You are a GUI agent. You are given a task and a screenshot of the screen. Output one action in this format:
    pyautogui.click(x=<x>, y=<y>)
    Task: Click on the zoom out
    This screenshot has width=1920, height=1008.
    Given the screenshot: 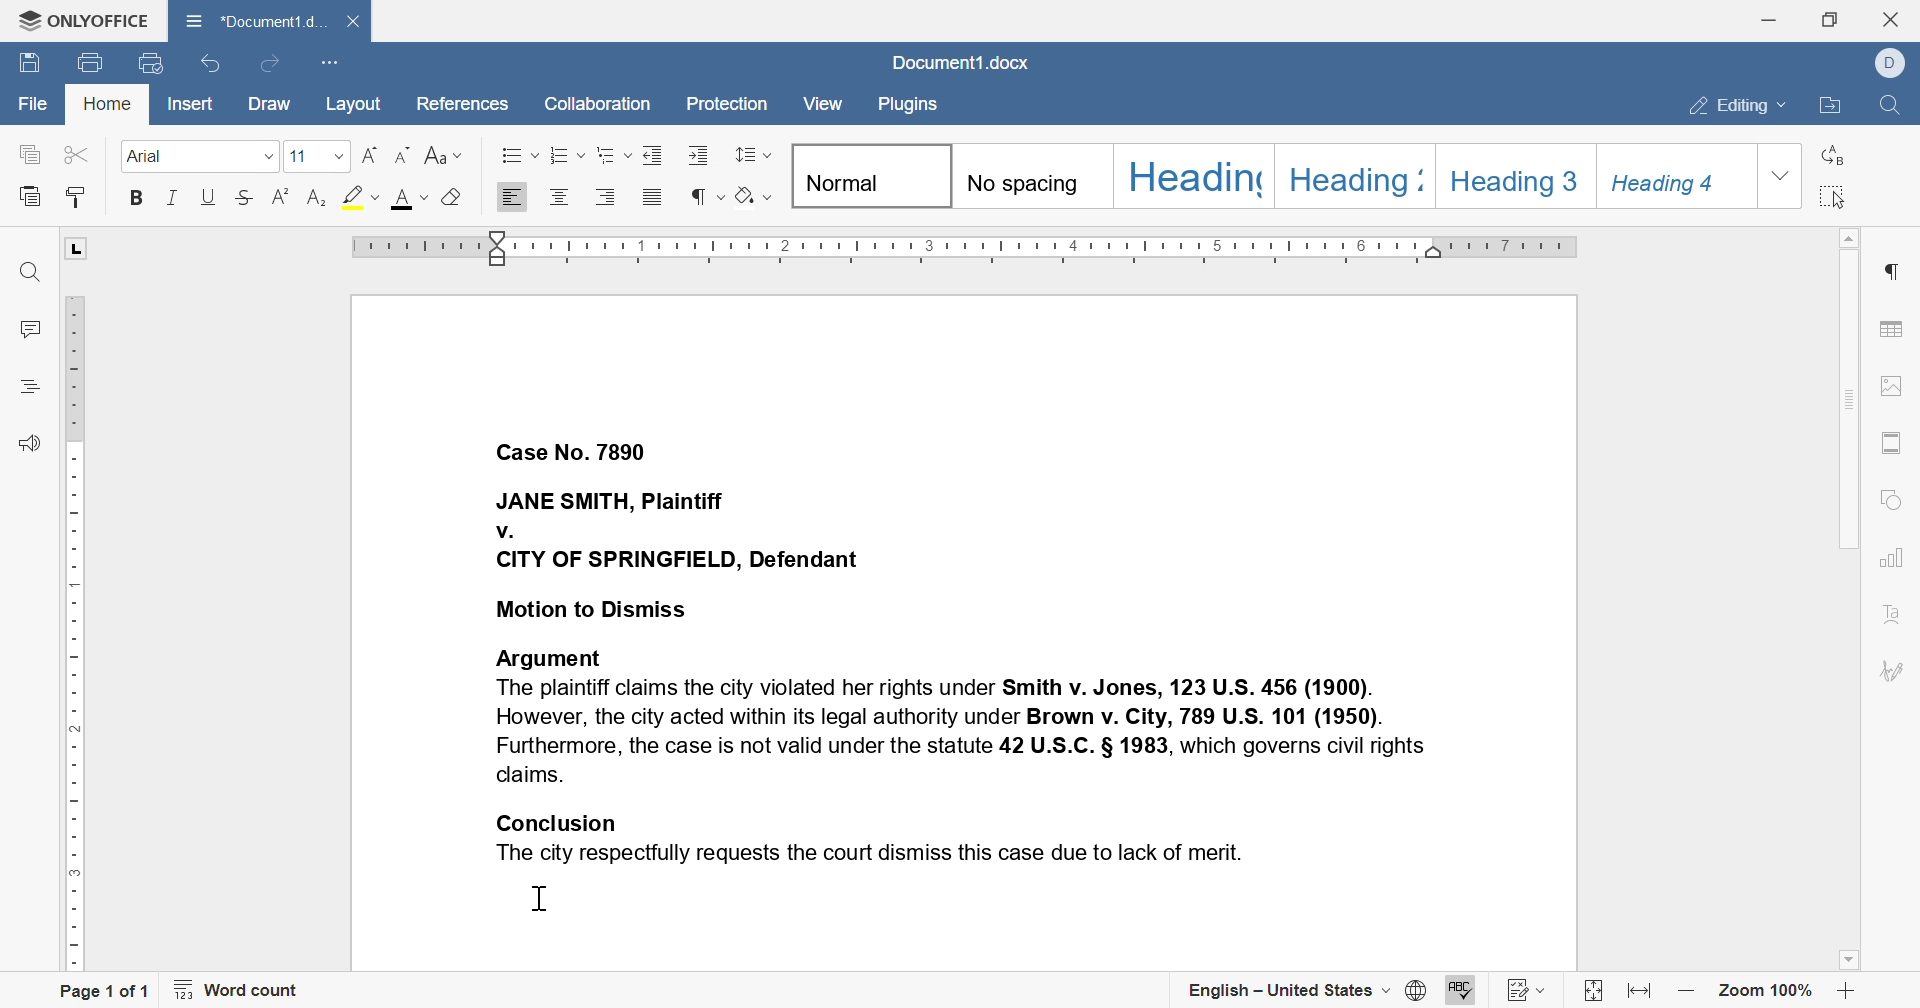 What is the action you would take?
    pyautogui.click(x=1686, y=994)
    